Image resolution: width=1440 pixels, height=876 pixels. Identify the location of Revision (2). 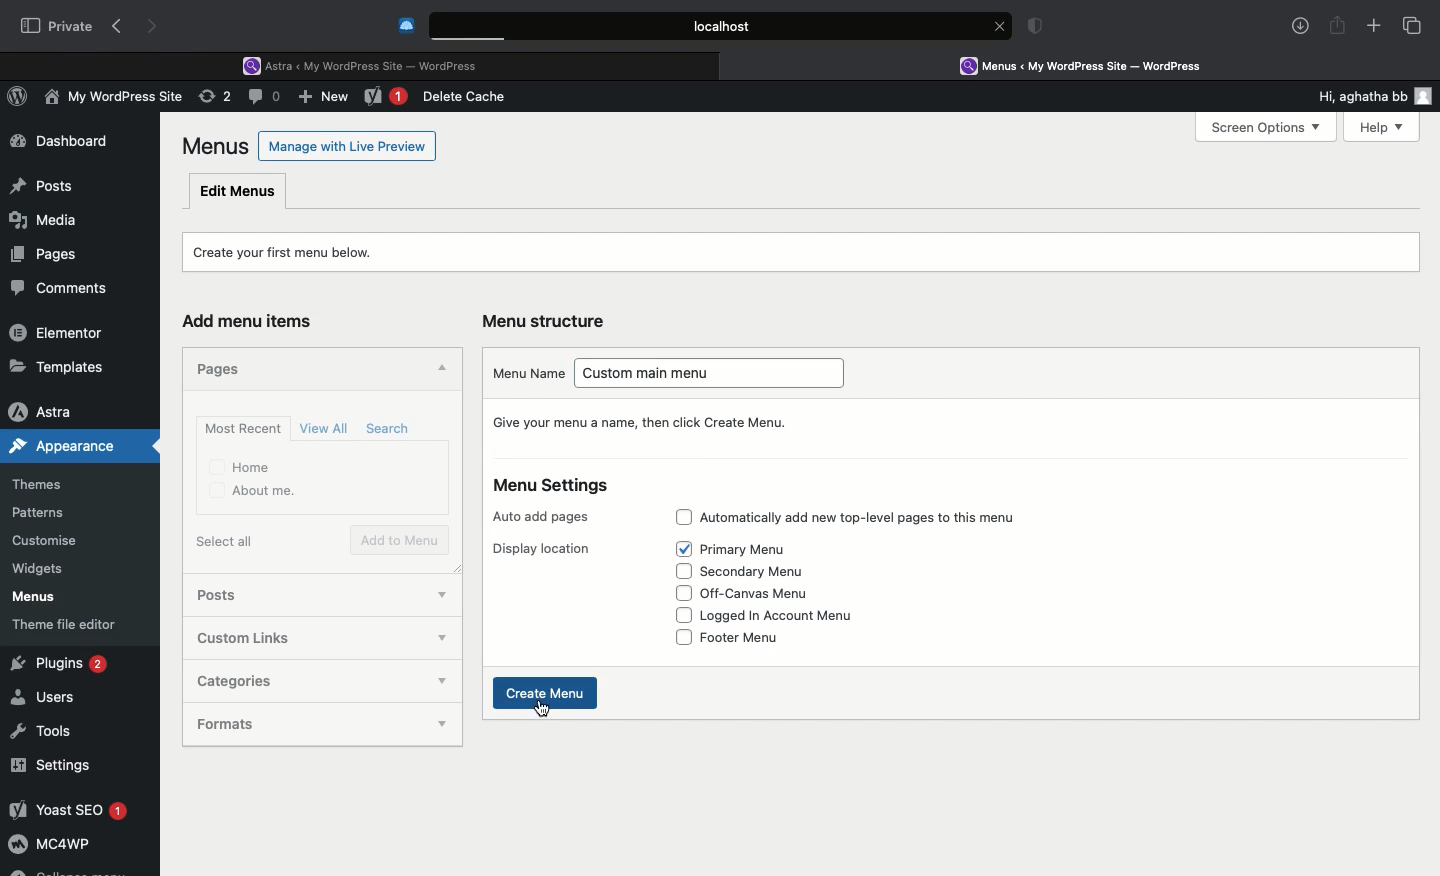
(212, 99).